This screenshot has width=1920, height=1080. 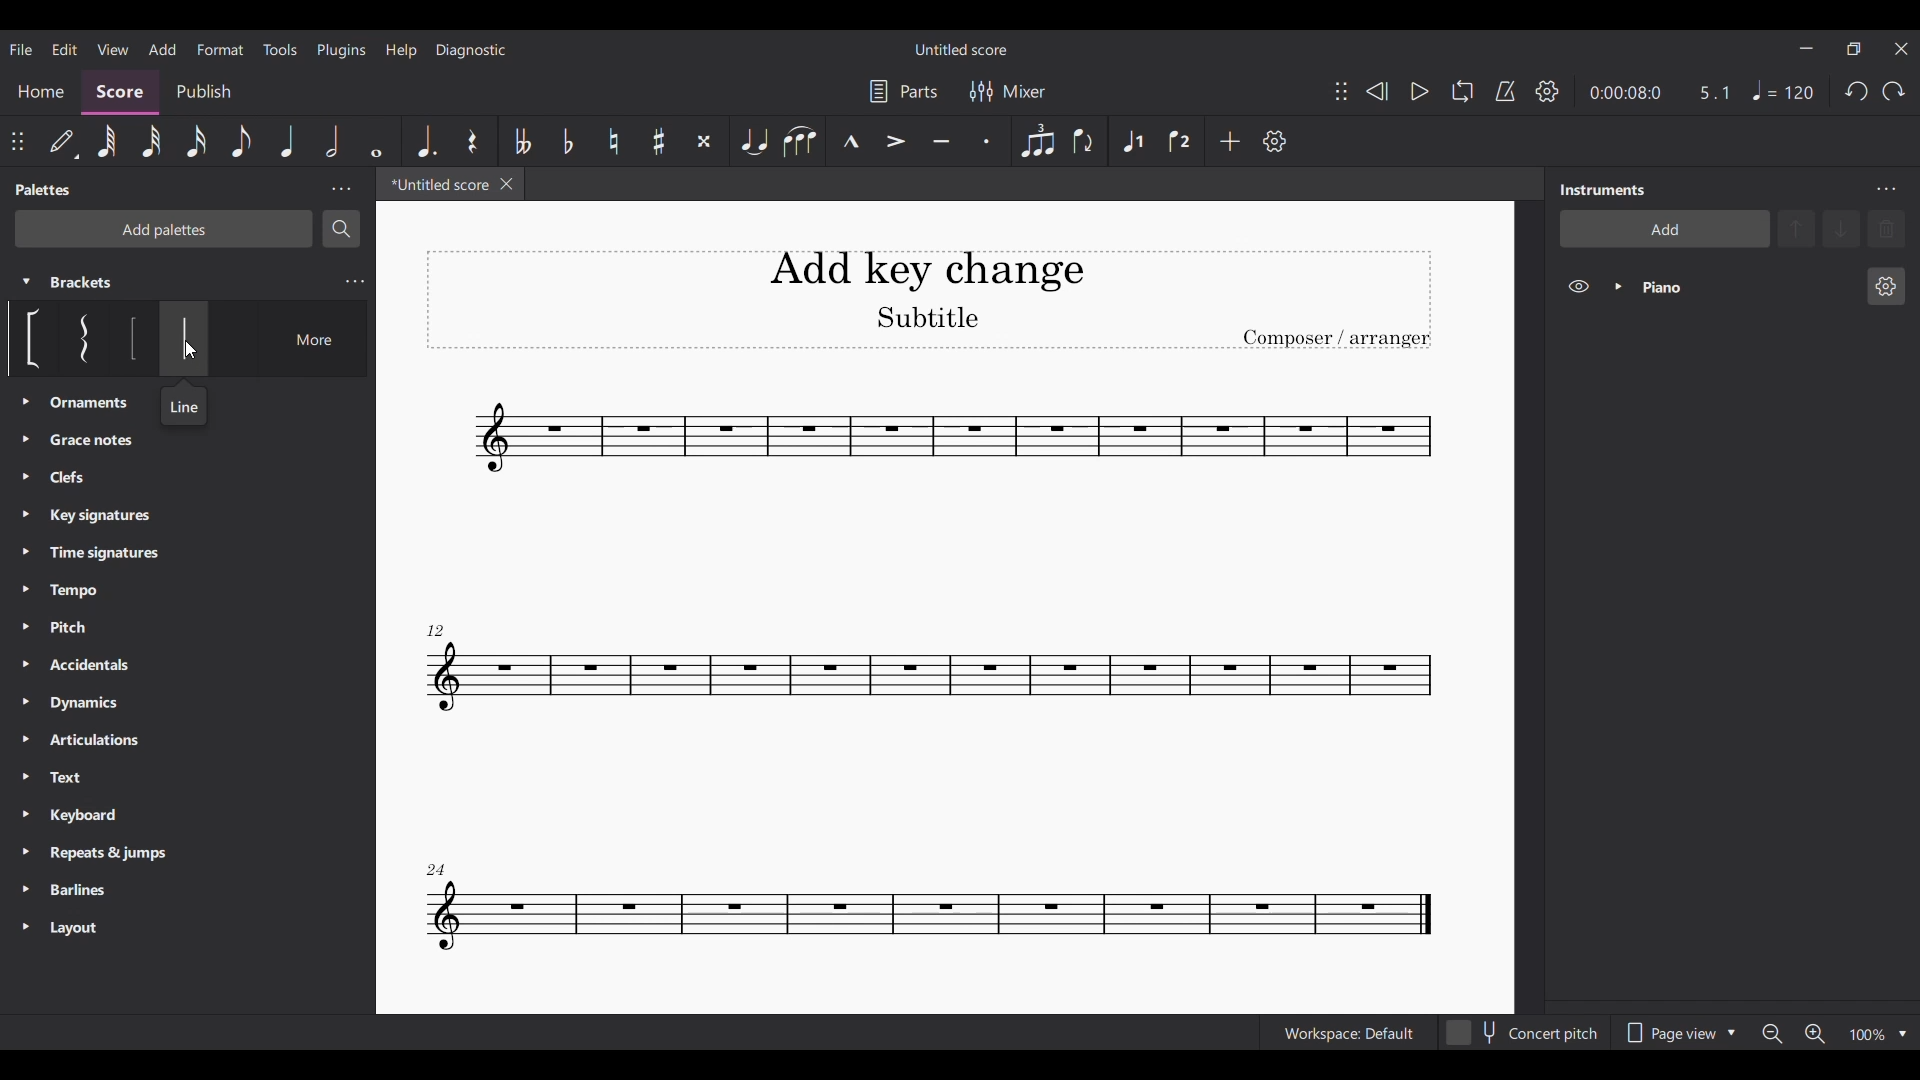 I want to click on Expand palettes, so click(x=26, y=664).